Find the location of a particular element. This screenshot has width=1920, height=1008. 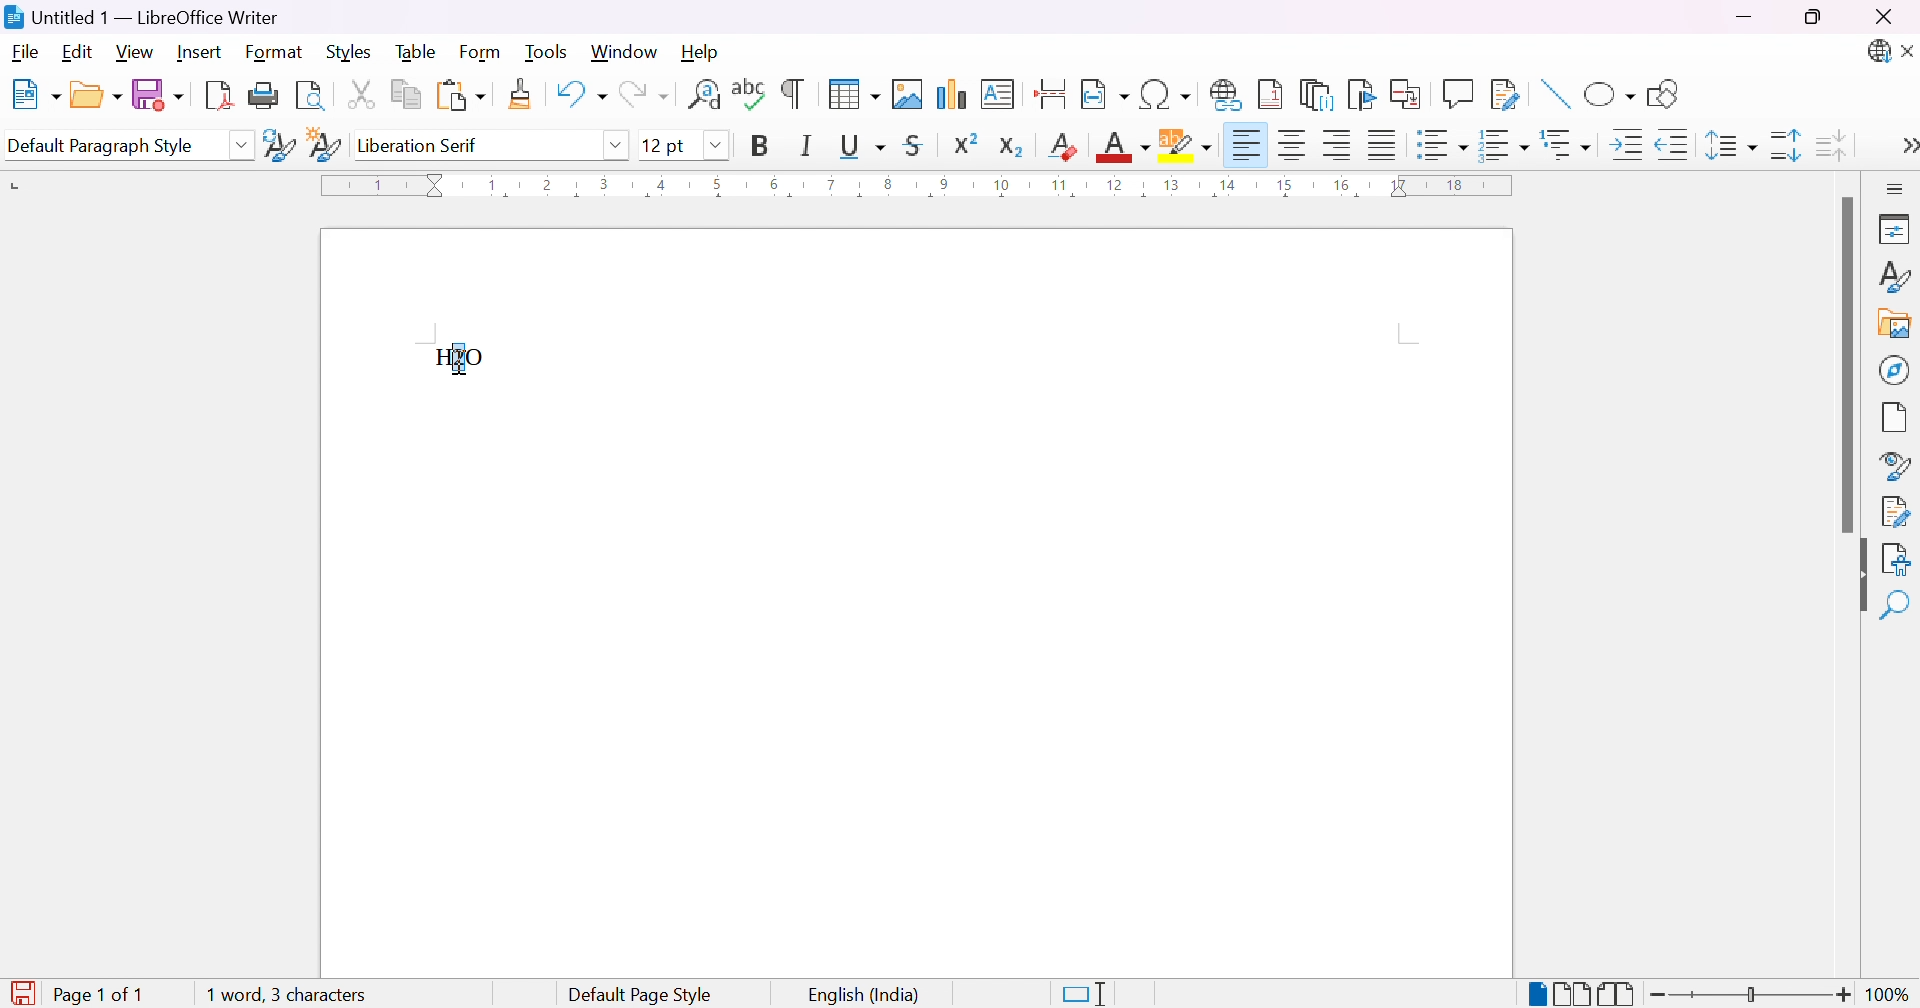

Insert text box is located at coordinates (997, 94).